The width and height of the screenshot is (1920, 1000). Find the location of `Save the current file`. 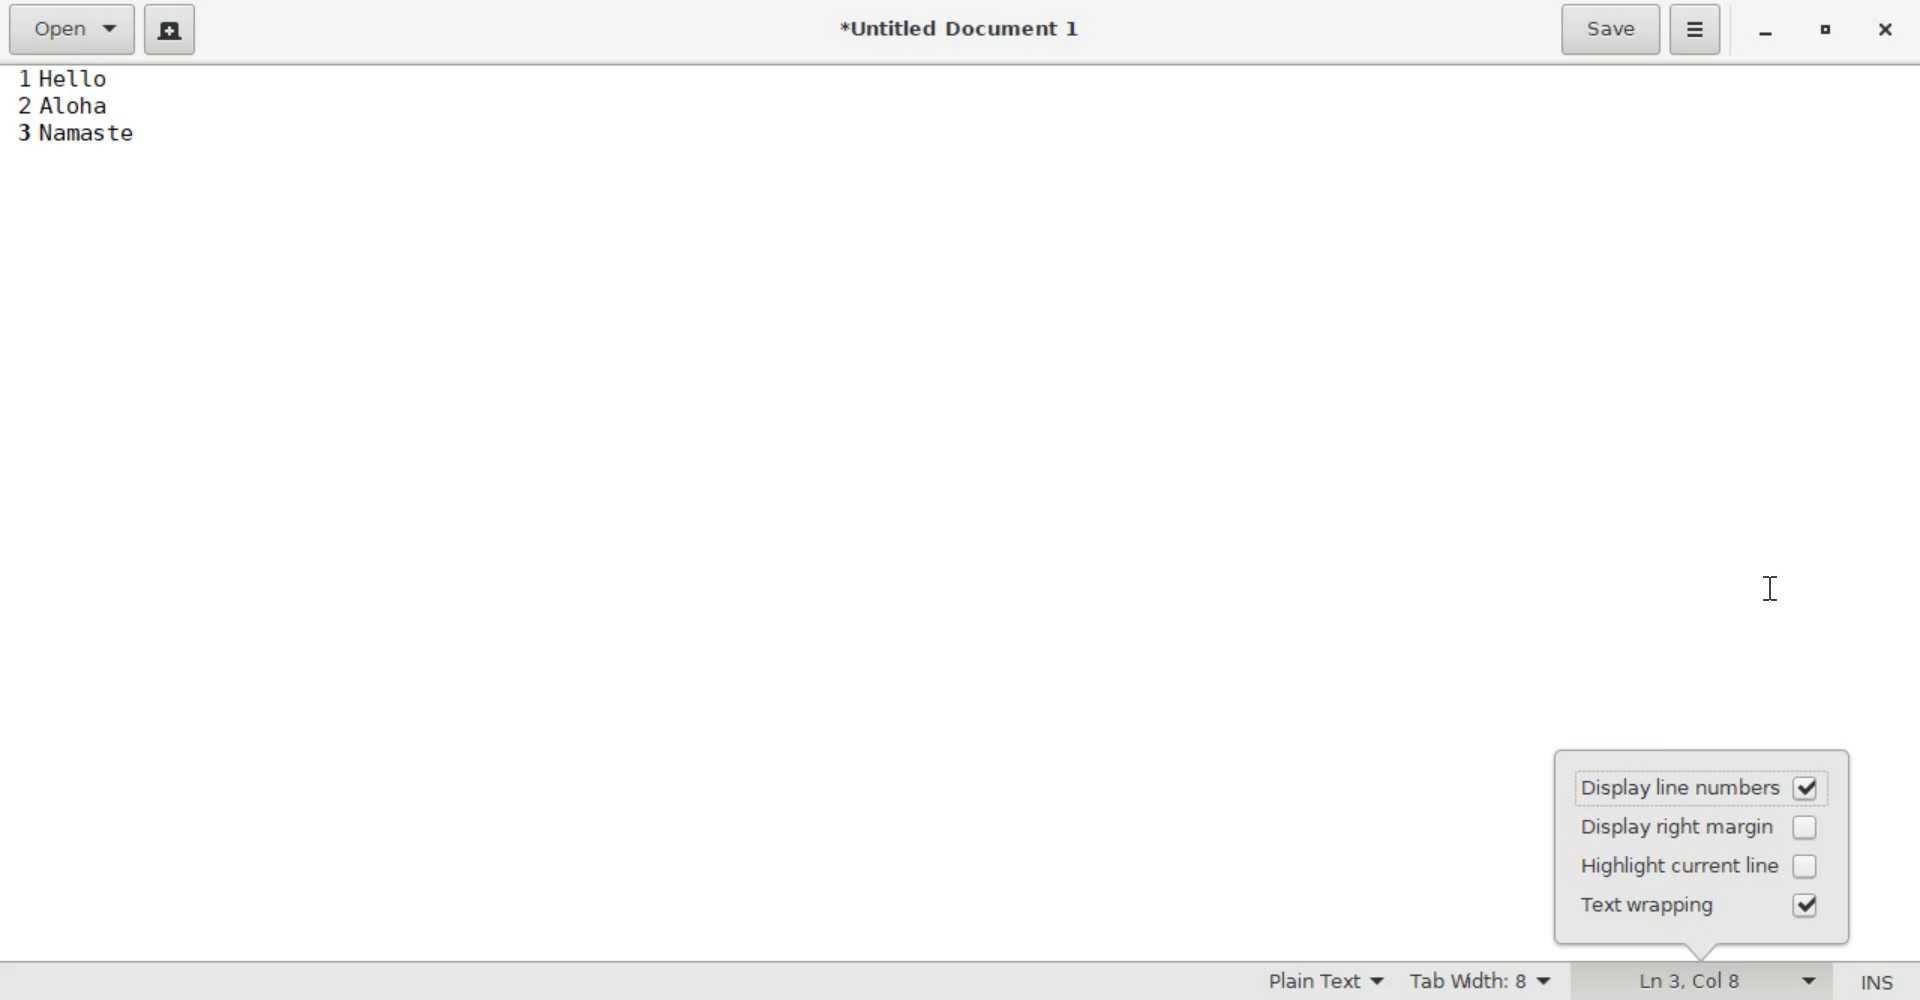

Save the current file is located at coordinates (1610, 30).